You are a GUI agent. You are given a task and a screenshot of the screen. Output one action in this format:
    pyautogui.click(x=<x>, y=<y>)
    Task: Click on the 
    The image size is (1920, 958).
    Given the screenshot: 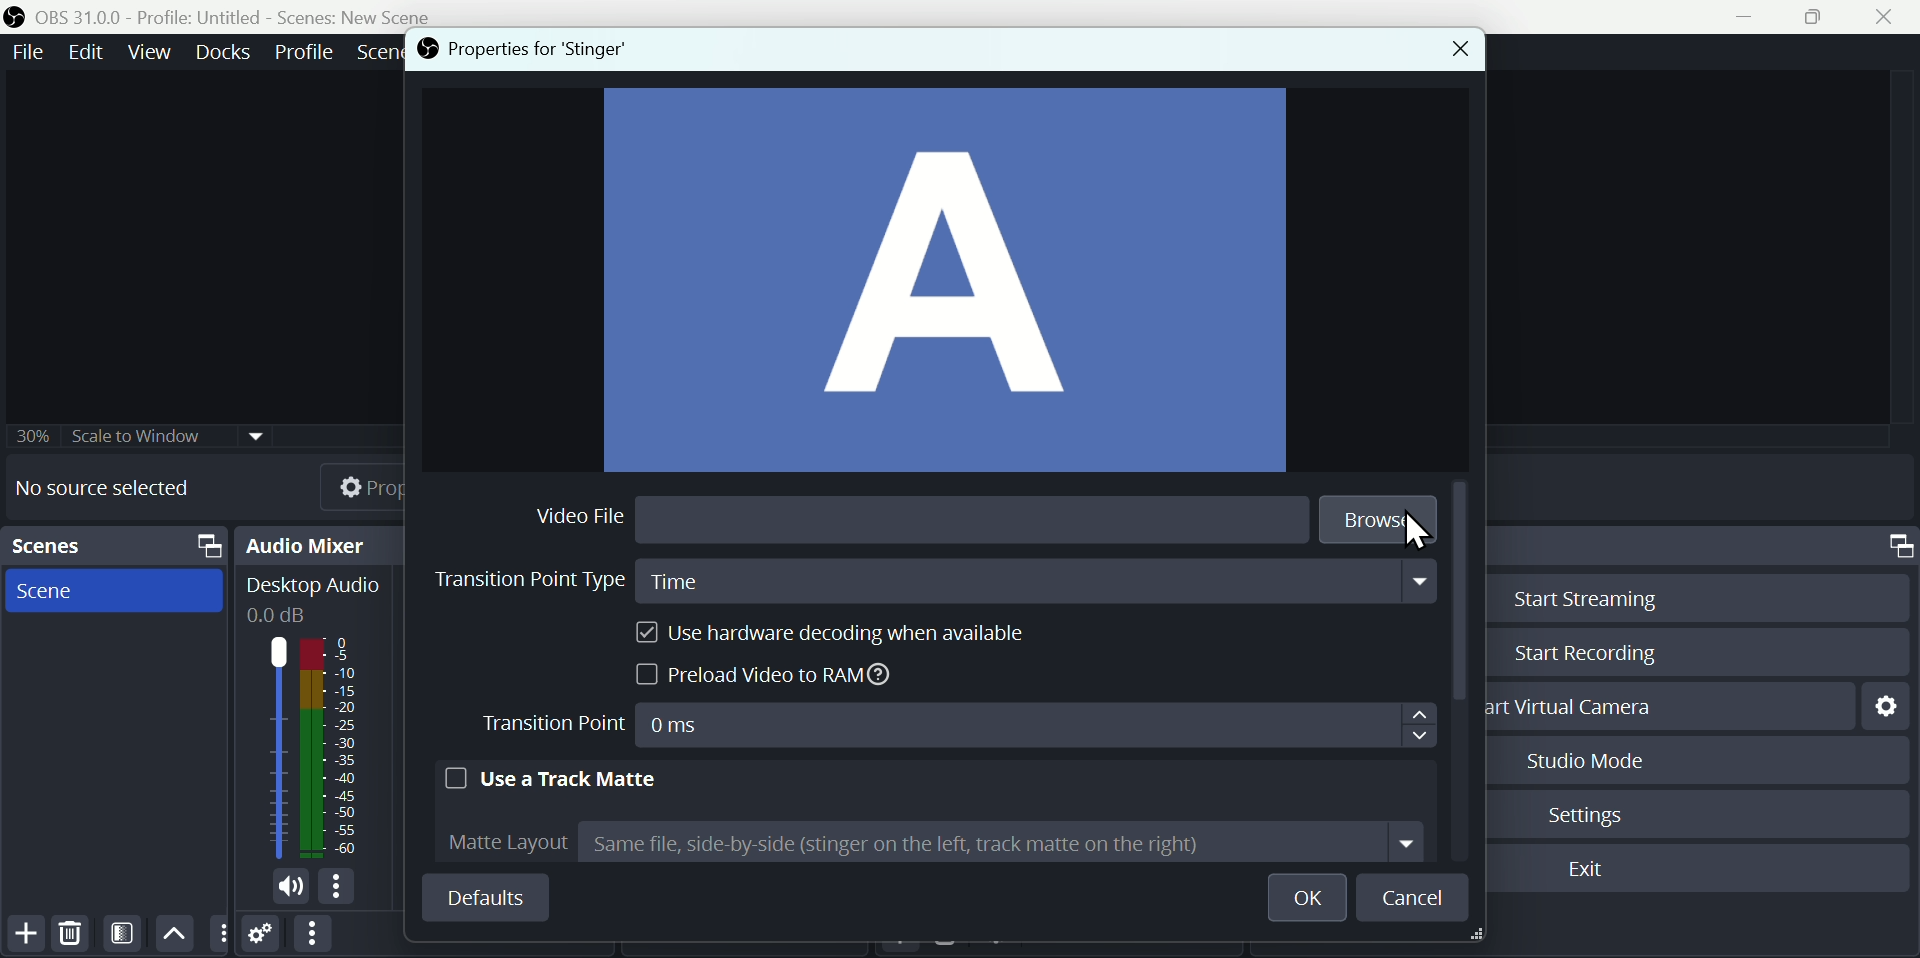 What is the action you would take?
    pyautogui.click(x=1417, y=722)
    